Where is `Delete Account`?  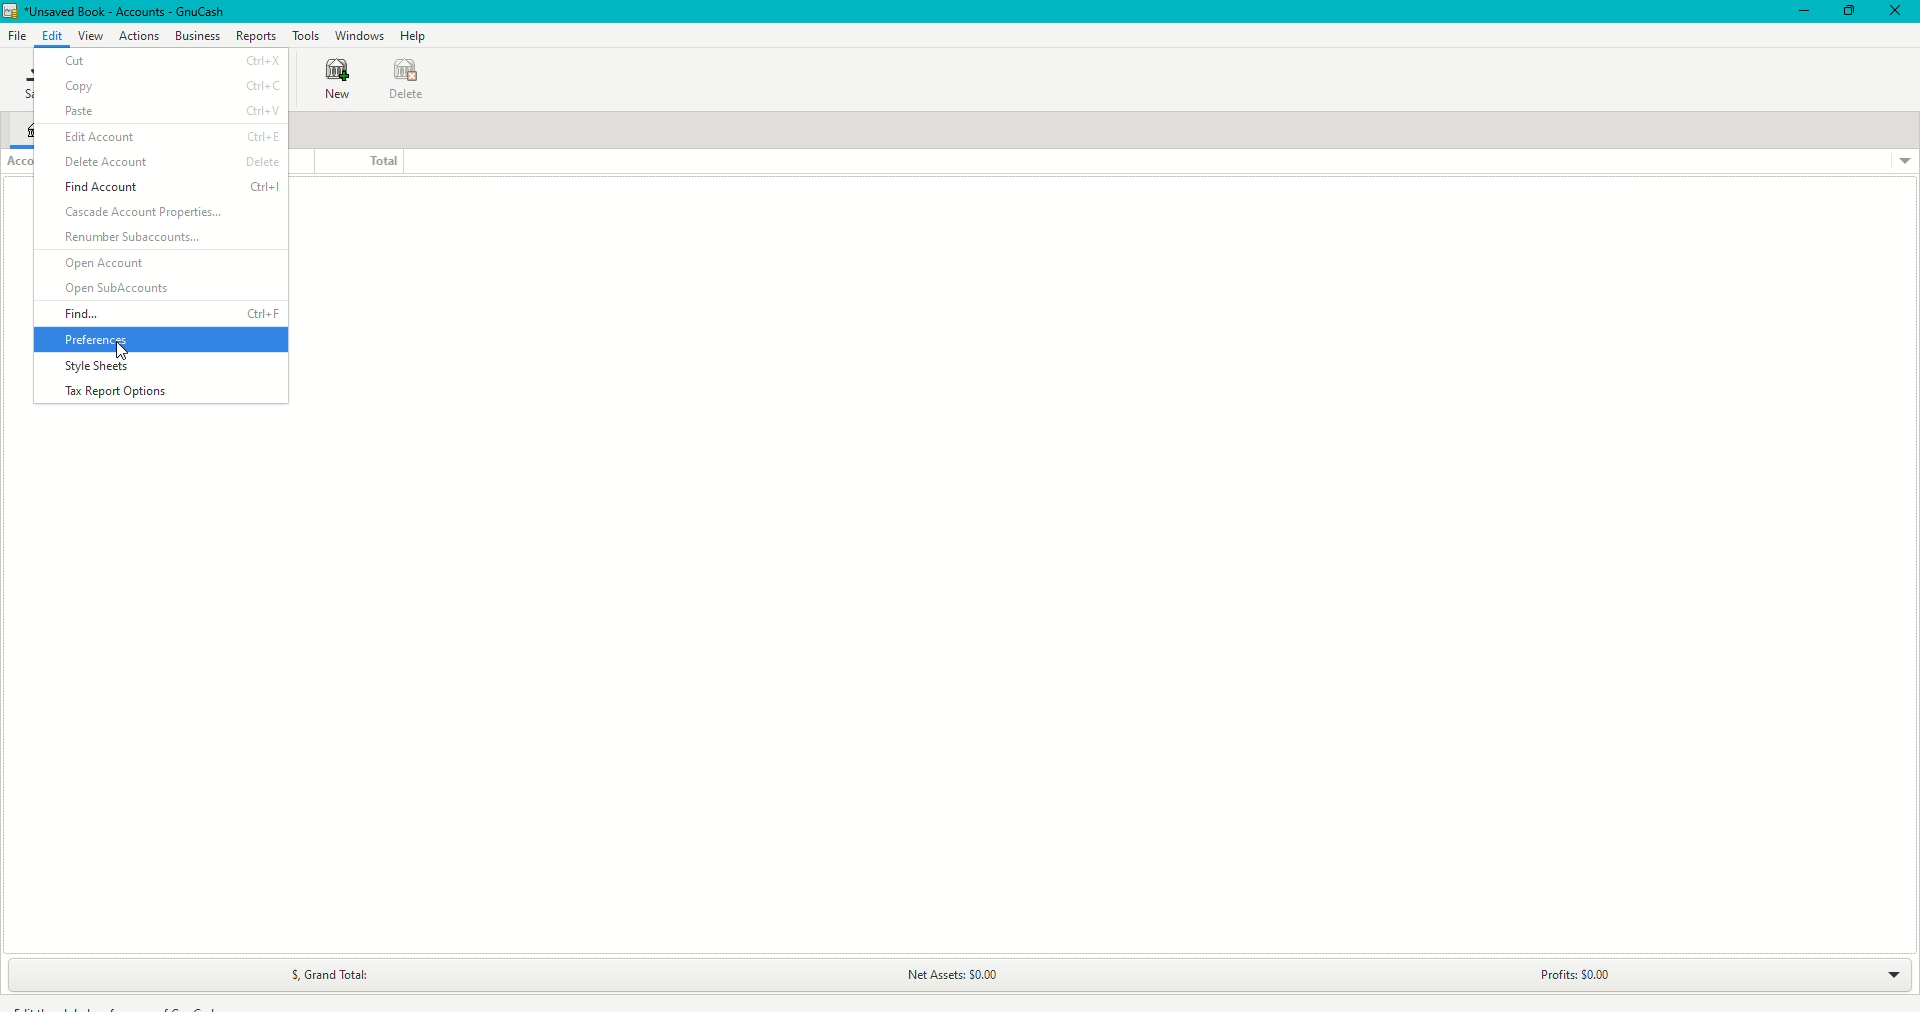
Delete Account is located at coordinates (174, 163).